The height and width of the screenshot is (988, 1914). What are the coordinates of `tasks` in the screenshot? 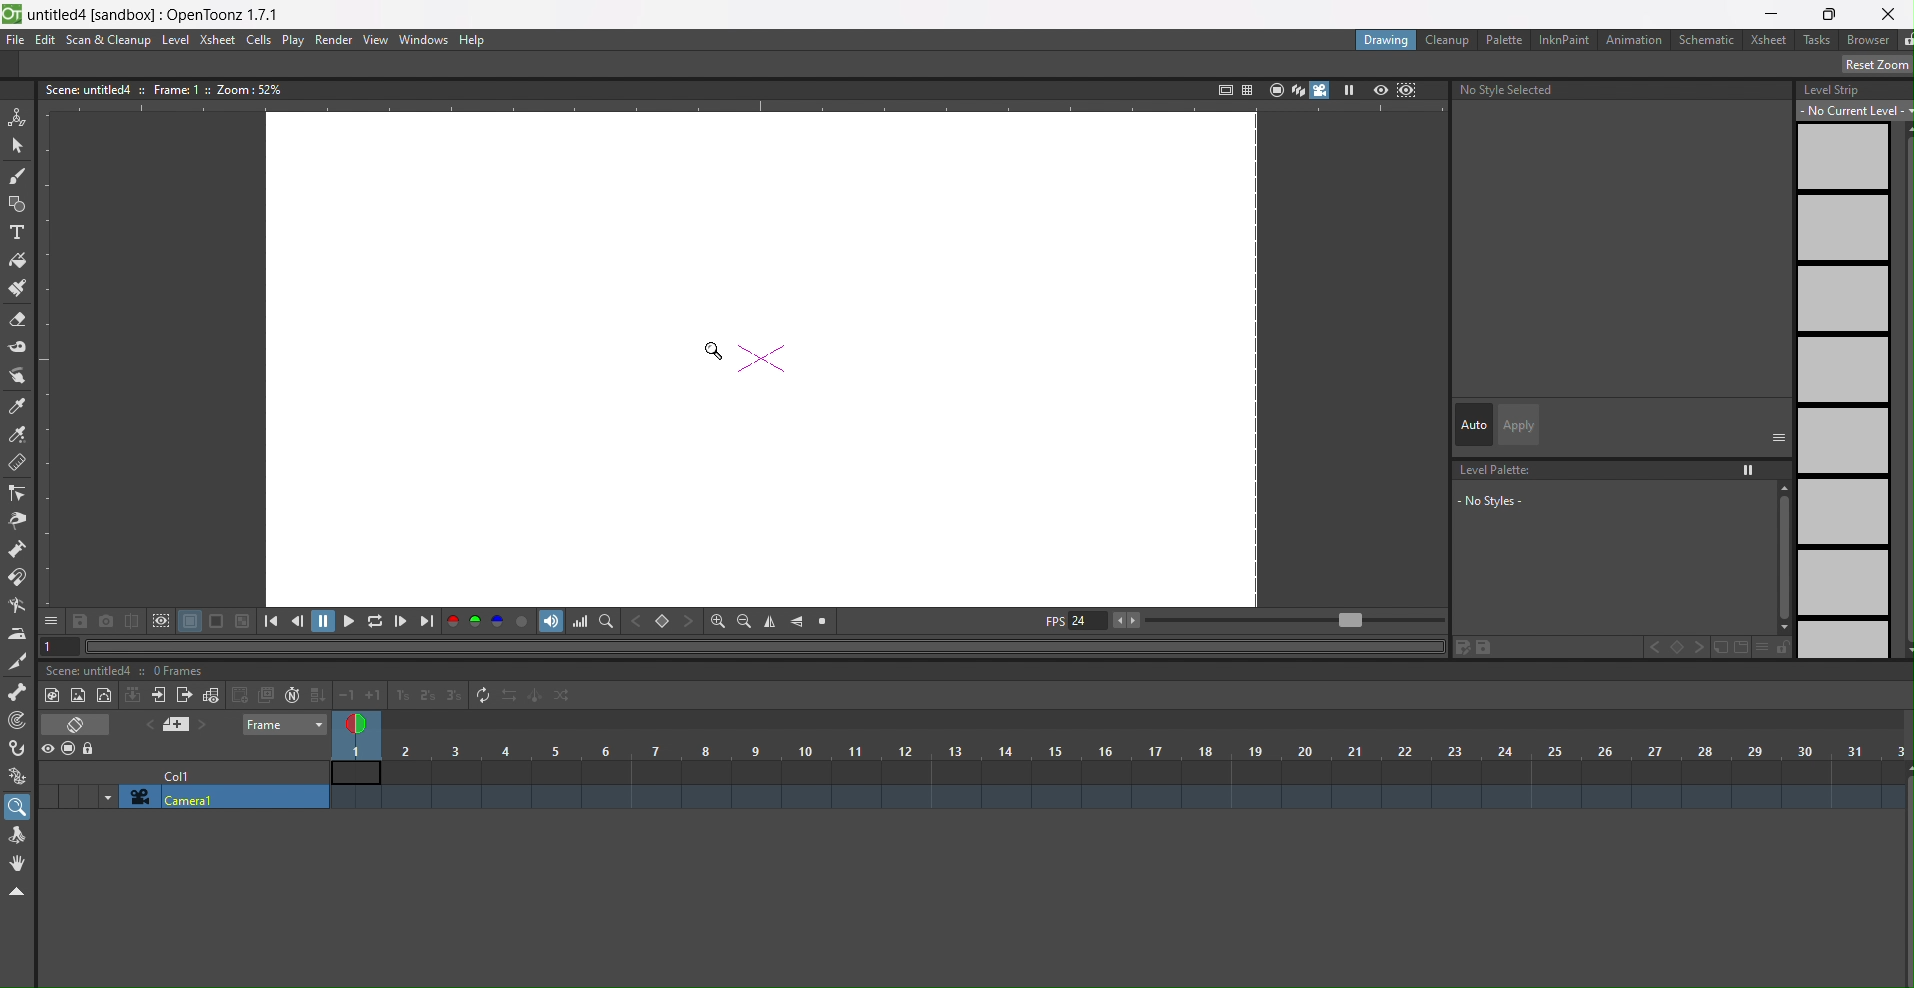 It's located at (1819, 41).